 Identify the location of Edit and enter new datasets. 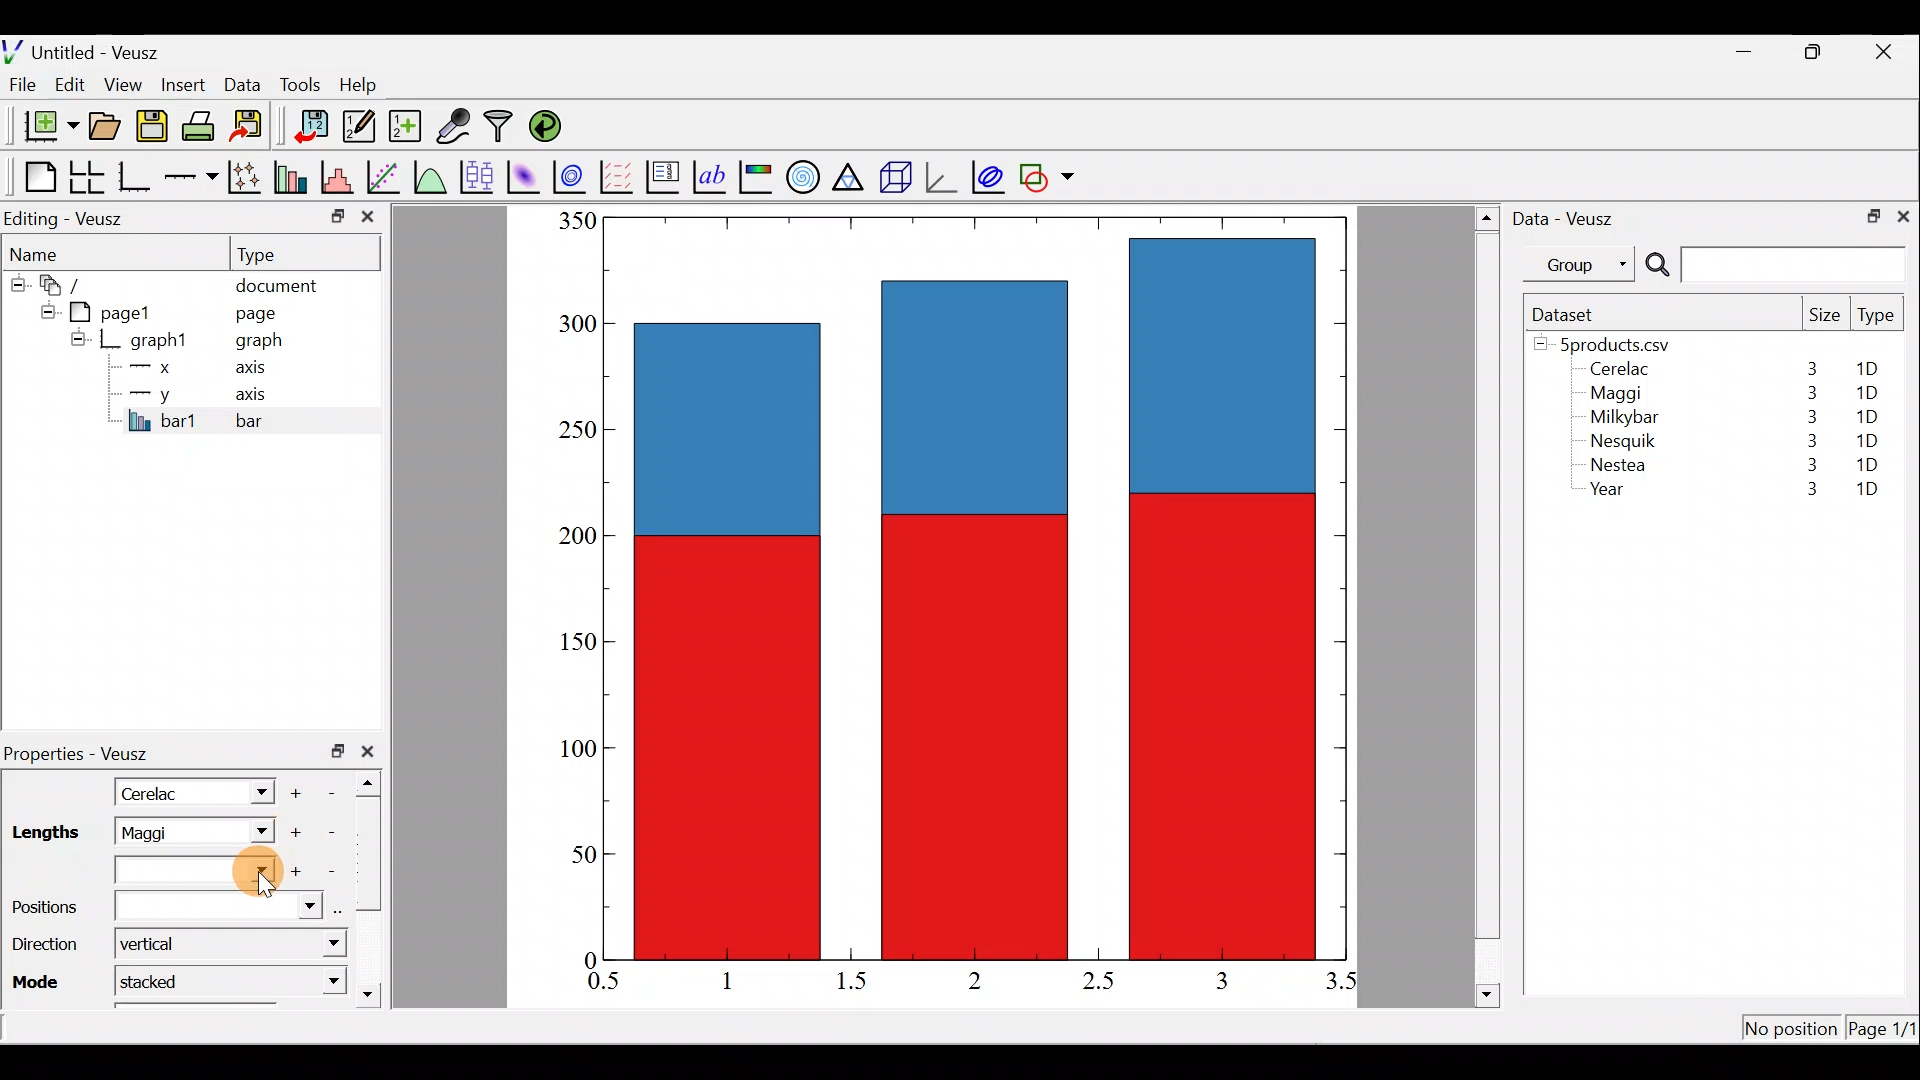
(359, 127).